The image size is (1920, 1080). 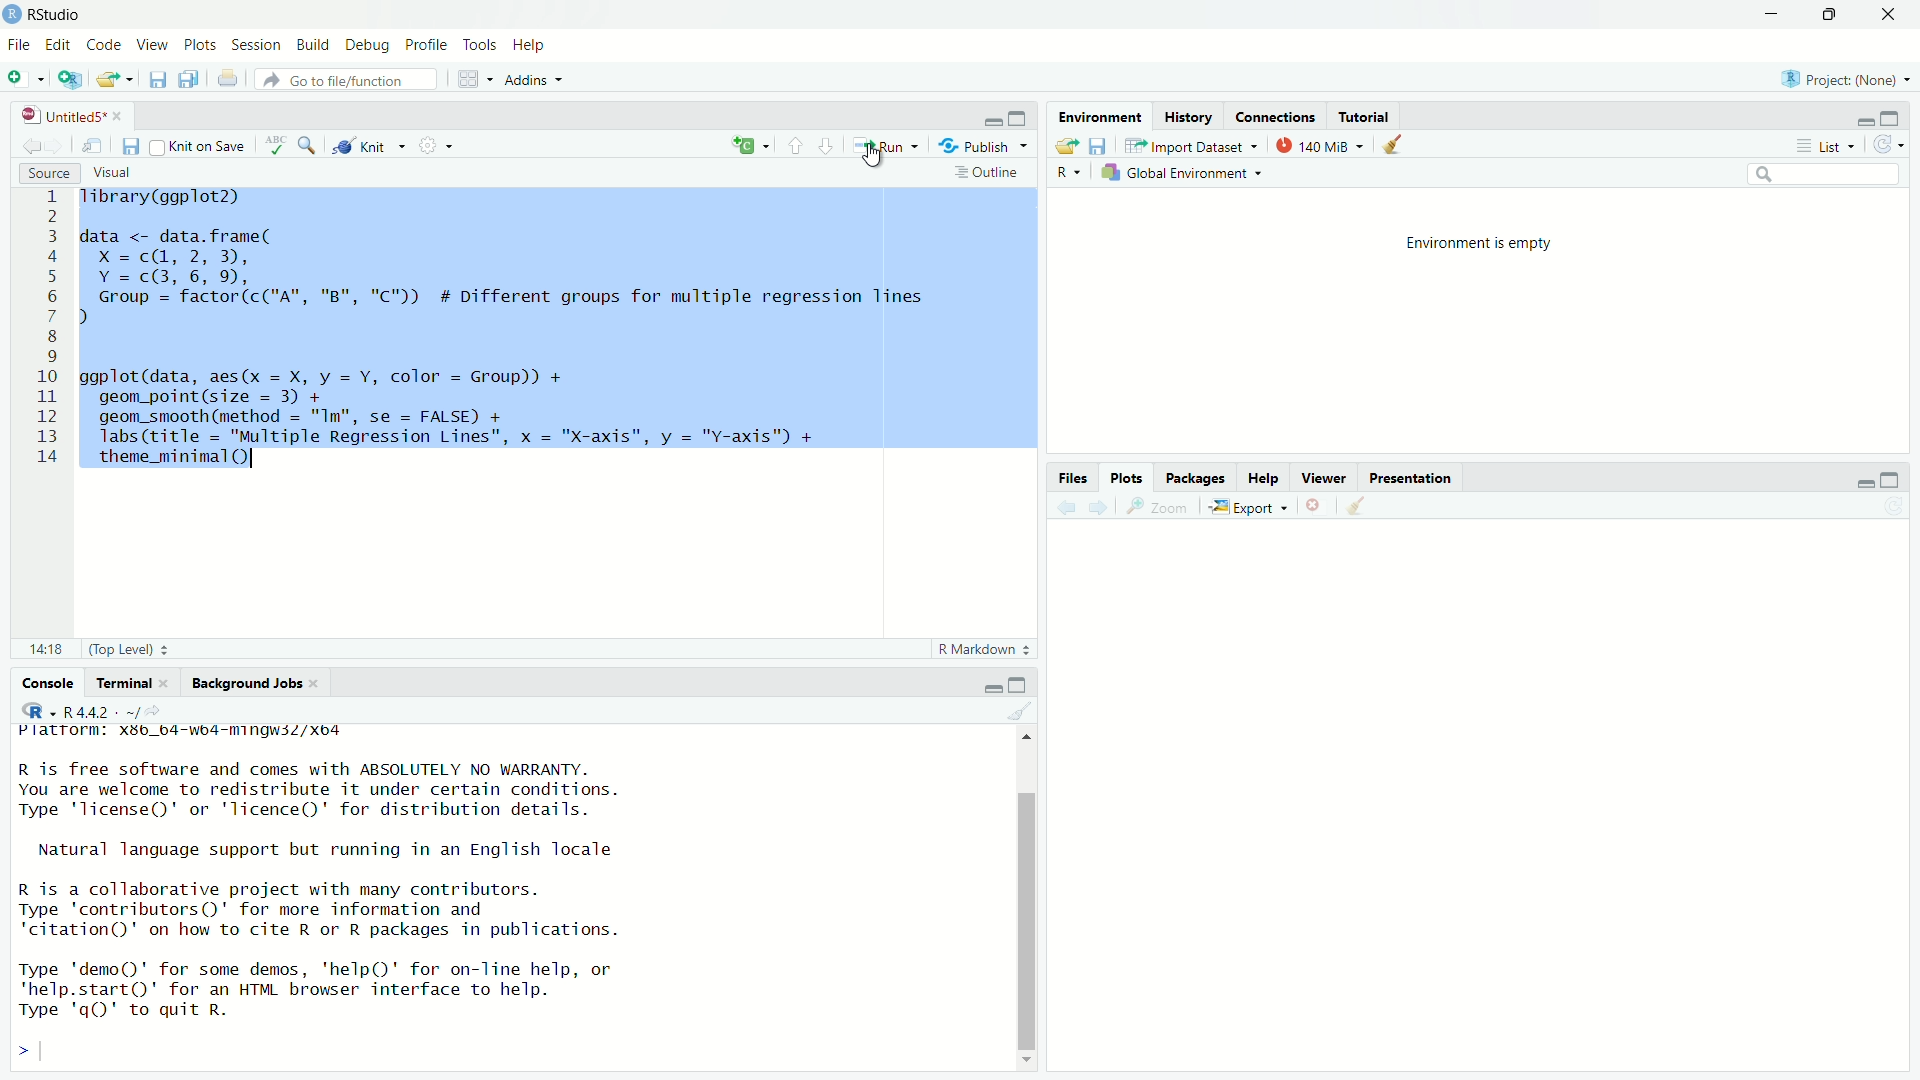 I want to click on print, so click(x=230, y=82).